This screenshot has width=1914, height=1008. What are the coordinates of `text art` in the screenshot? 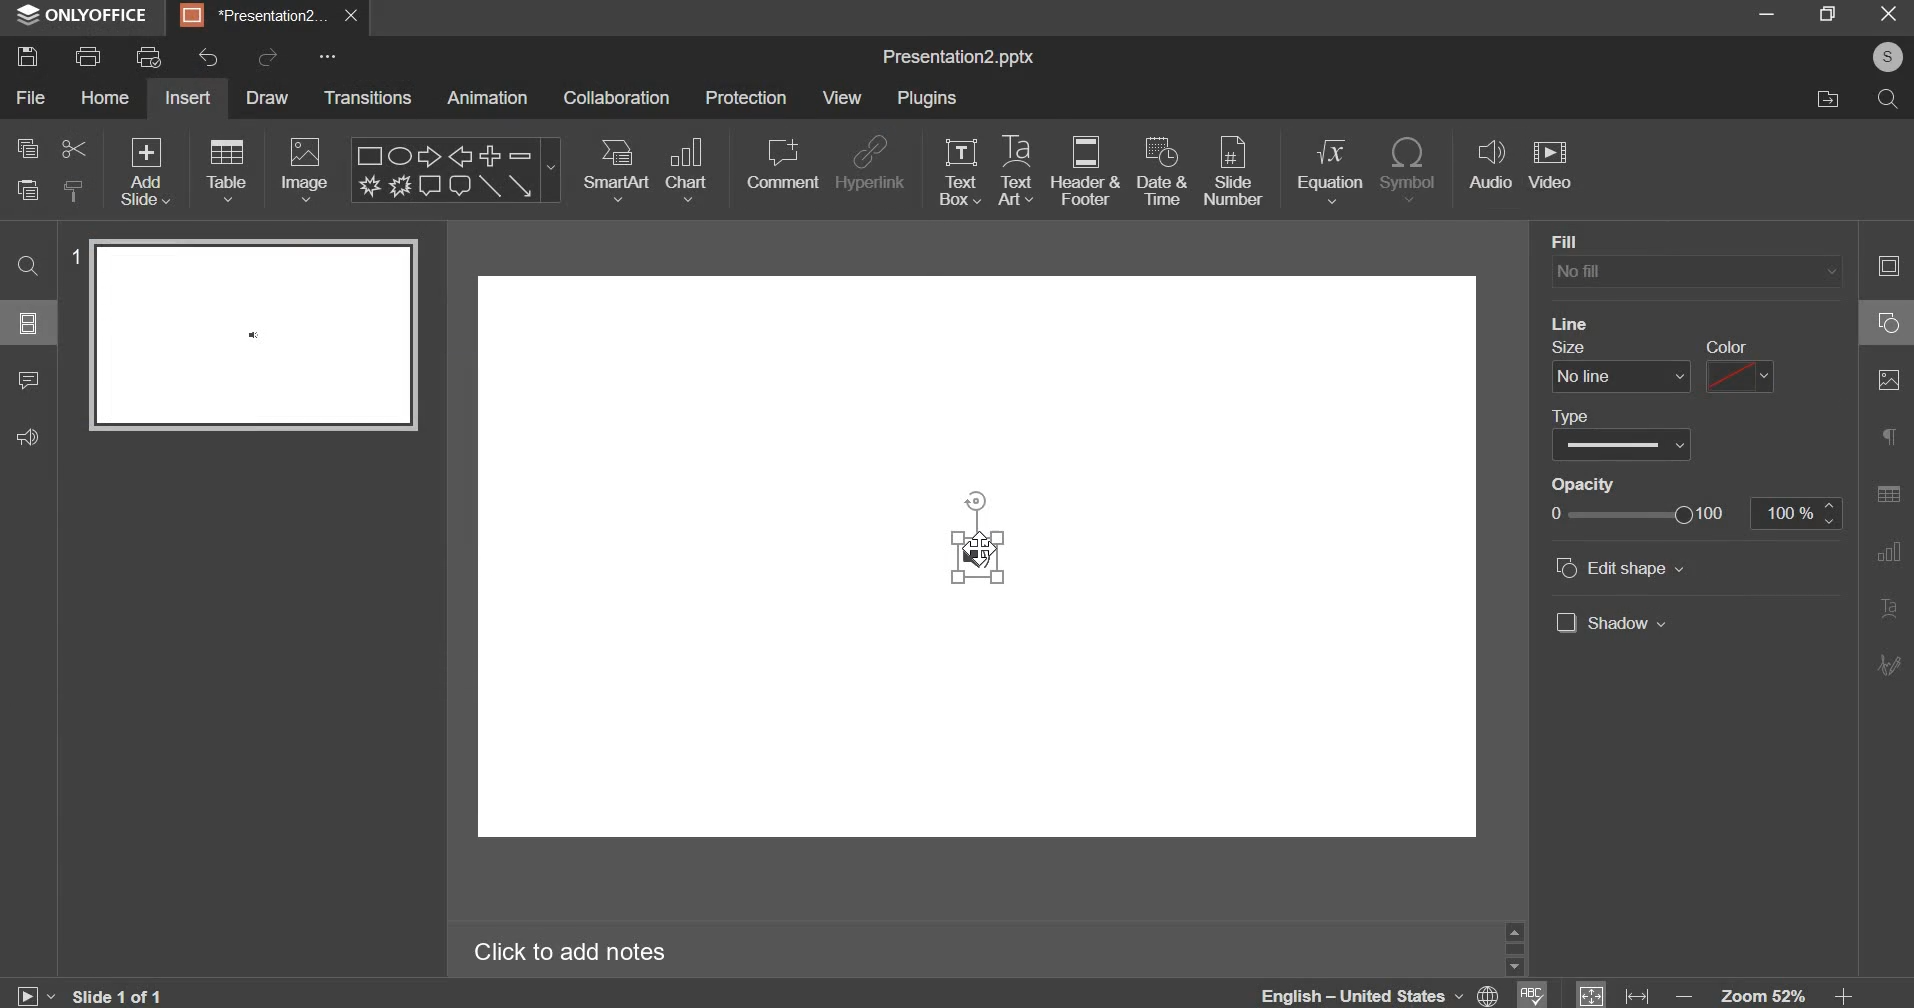 It's located at (1018, 170).